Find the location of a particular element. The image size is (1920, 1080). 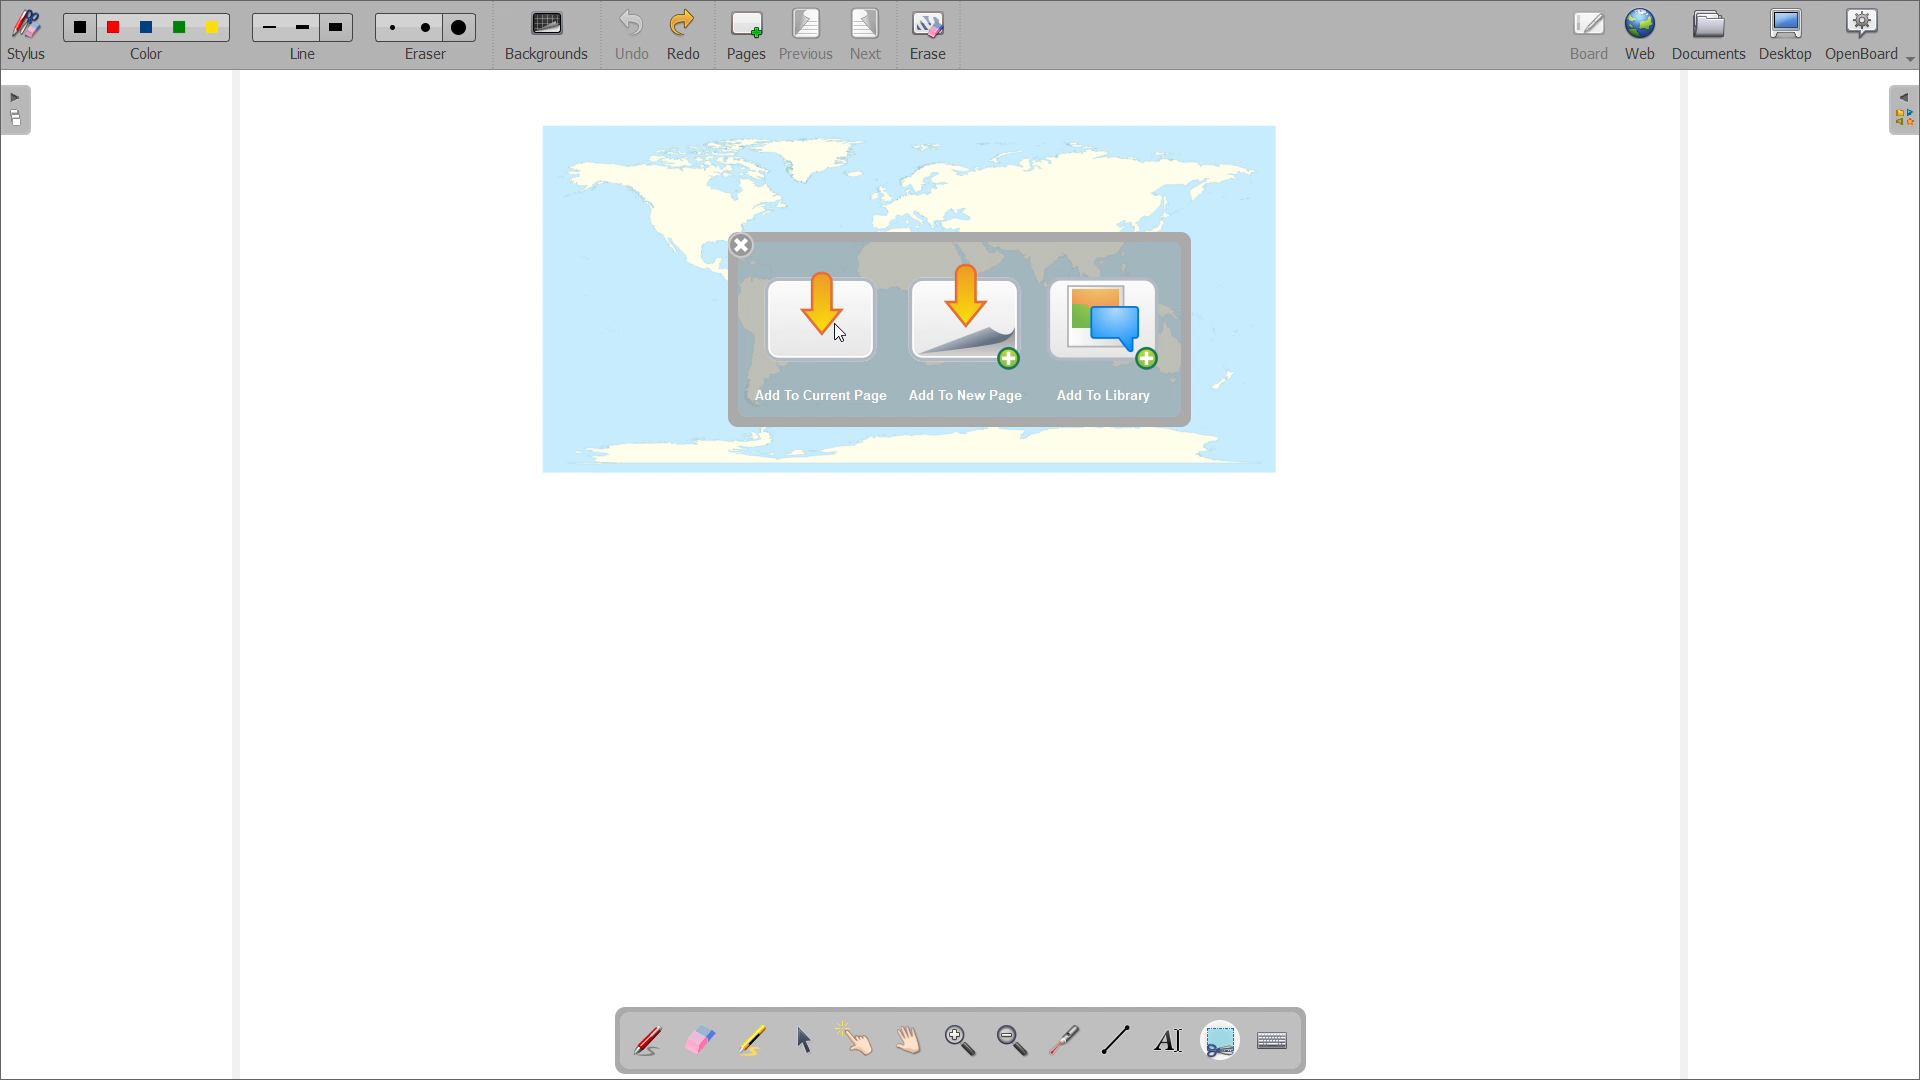

blue is located at coordinates (147, 28).